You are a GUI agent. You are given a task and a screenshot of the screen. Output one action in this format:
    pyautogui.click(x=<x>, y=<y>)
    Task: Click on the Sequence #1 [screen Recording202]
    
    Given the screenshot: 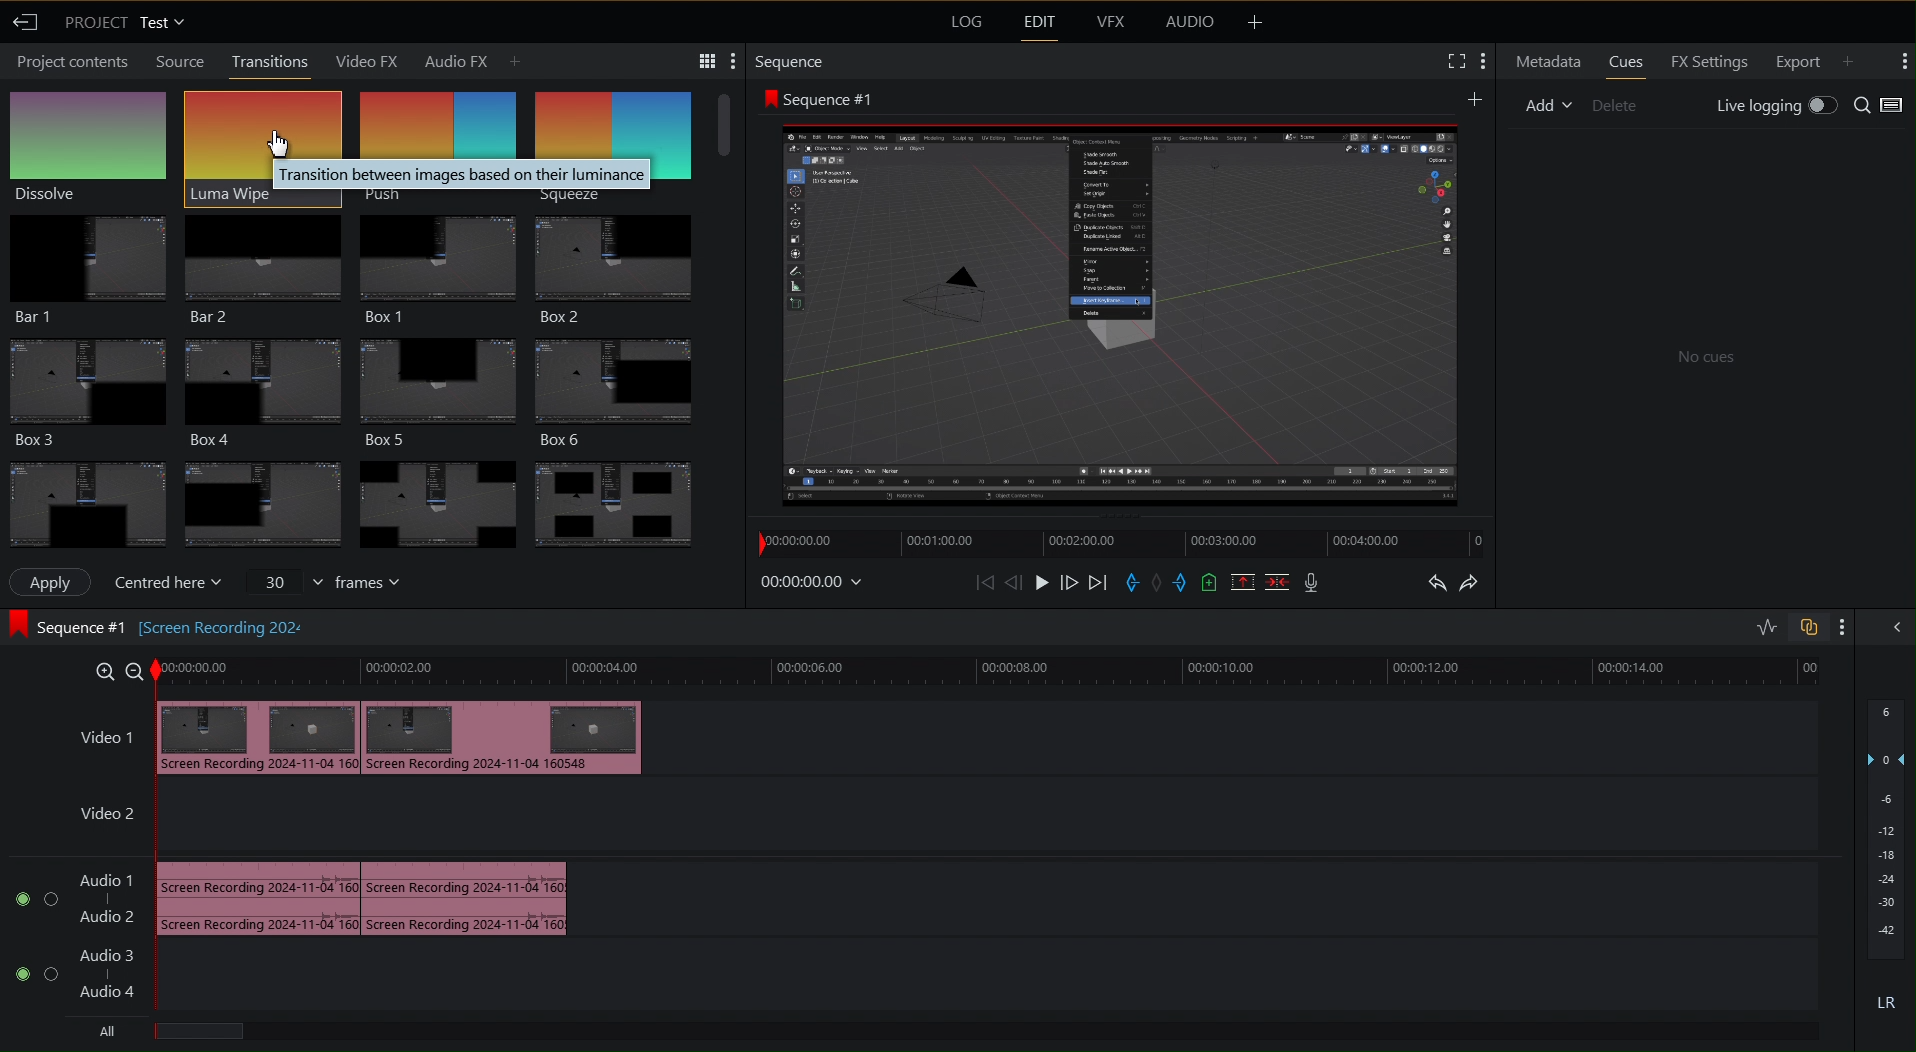 What is the action you would take?
    pyautogui.click(x=157, y=625)
    